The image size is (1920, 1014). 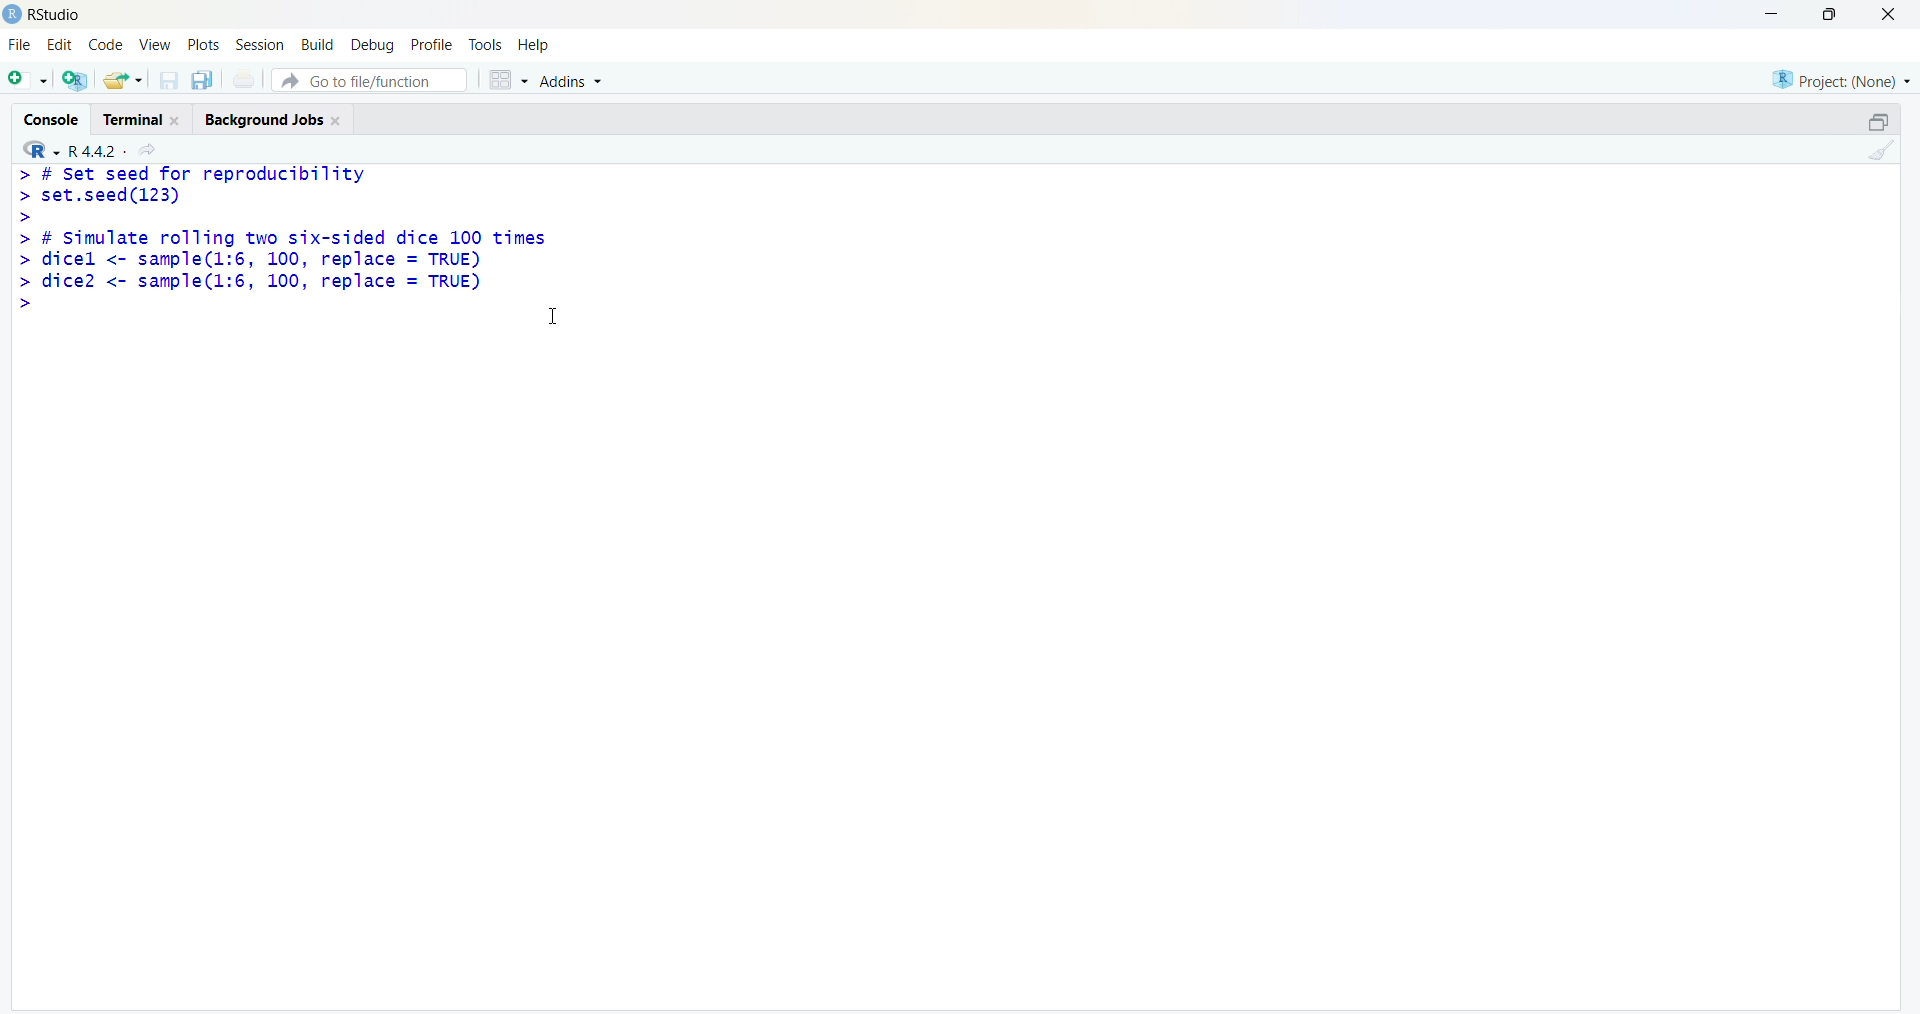 I want to click on > # Set seed for reproducibility> set.seed(123)>> # Simulate rolling two six-sided dice 100 times> dicel <- sample(l:6, 100, replace = TRUE)> dice2 <- sample(1l:6, 100, replace = TRUE)>, so click(x=284, y=238).